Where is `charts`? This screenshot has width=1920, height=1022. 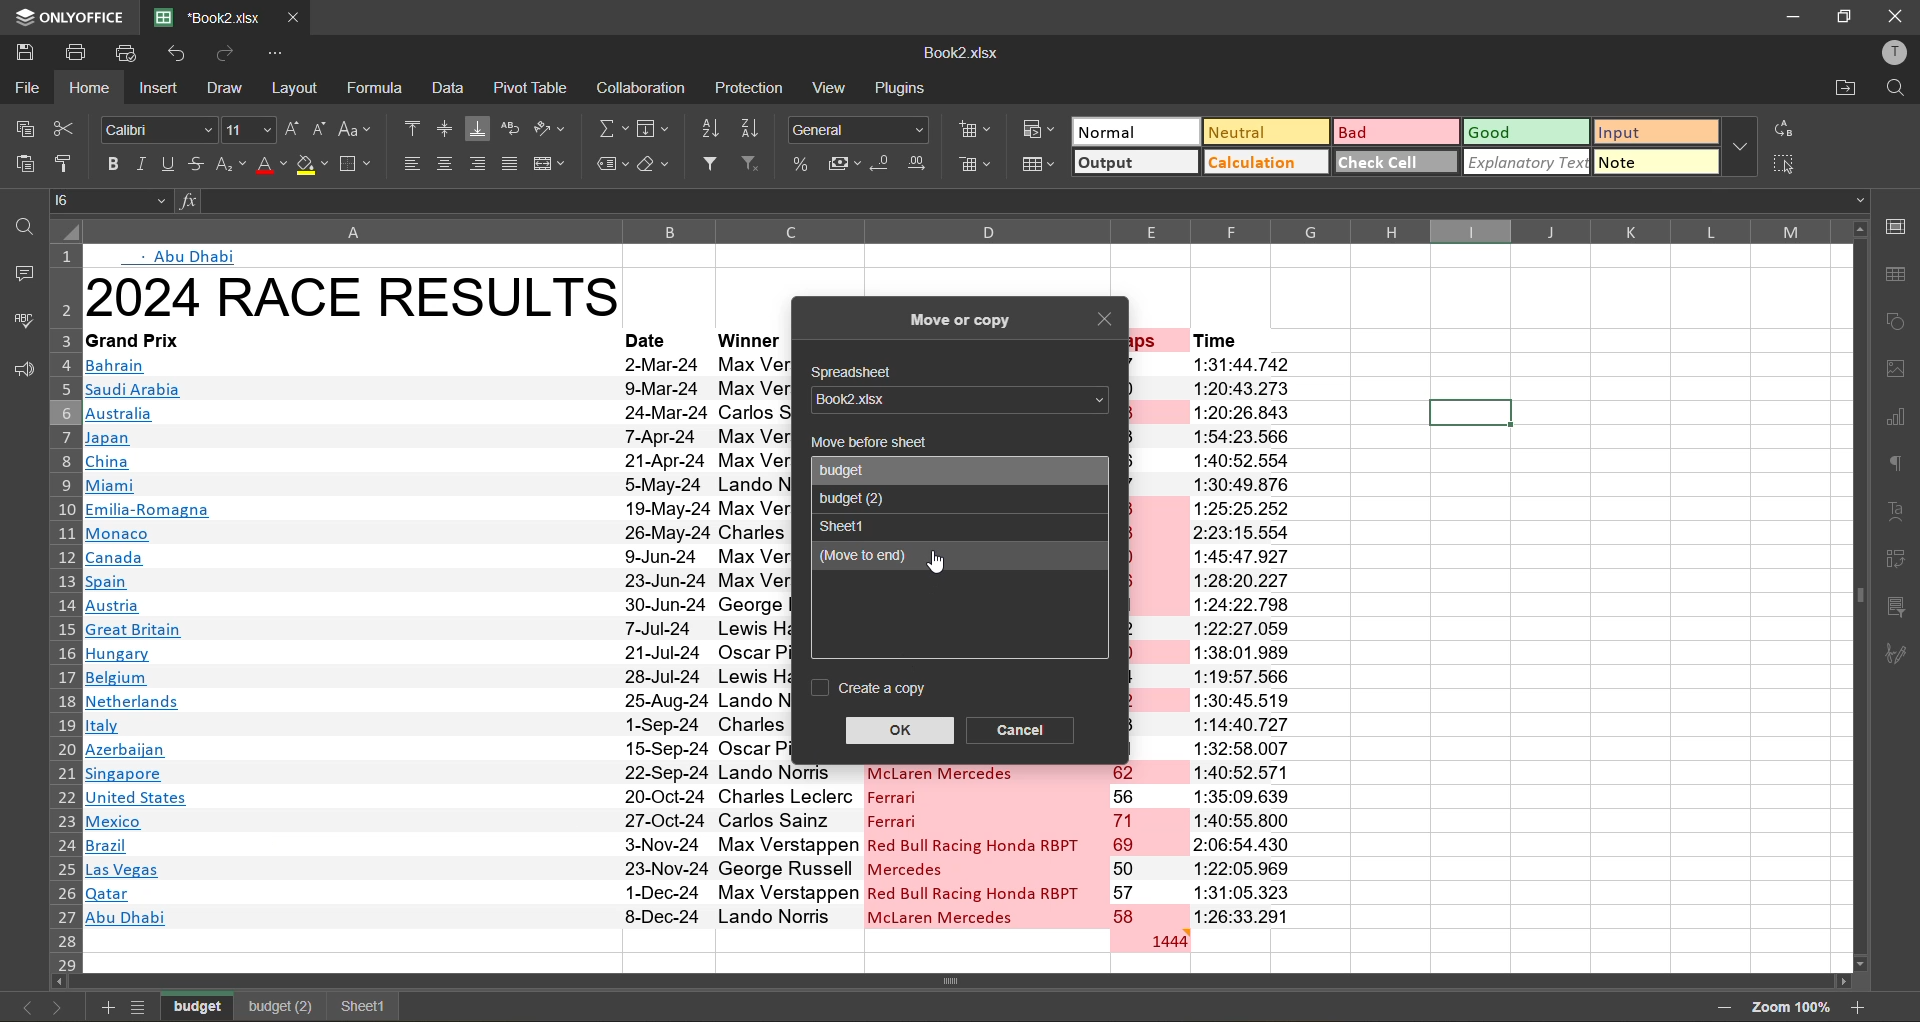 charts is located at coordinates (1898, 420).